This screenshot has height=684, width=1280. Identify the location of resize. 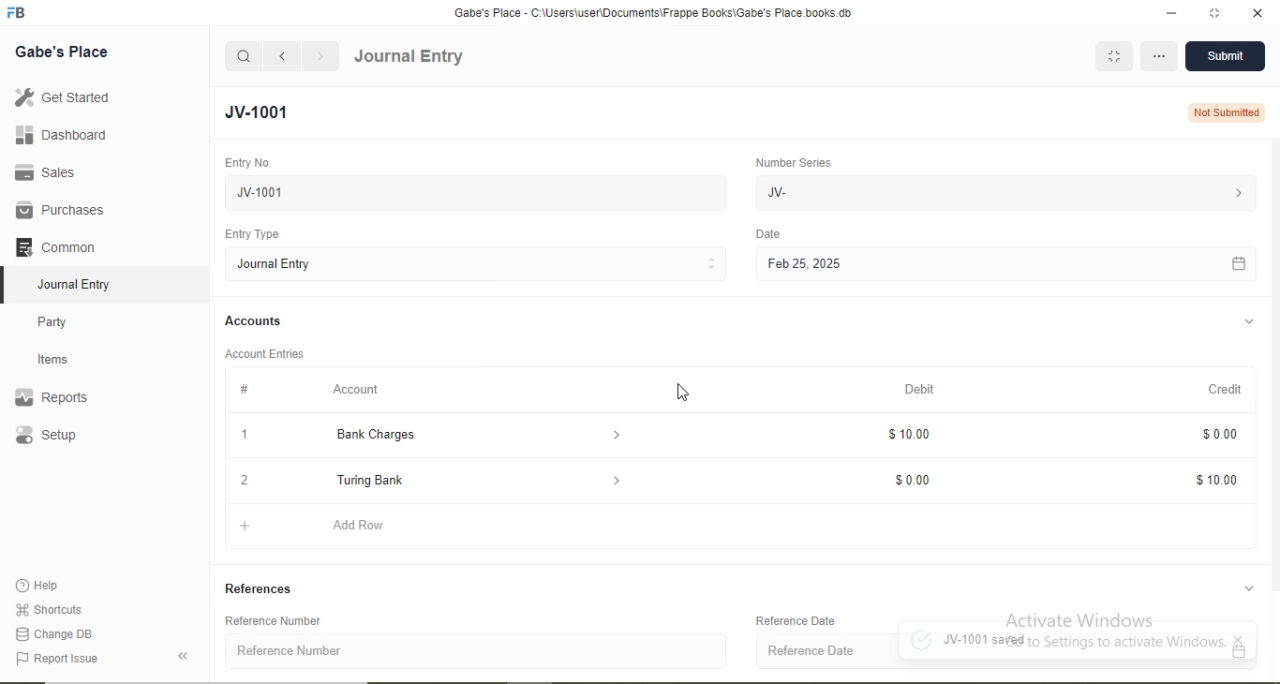
(1212, 13).